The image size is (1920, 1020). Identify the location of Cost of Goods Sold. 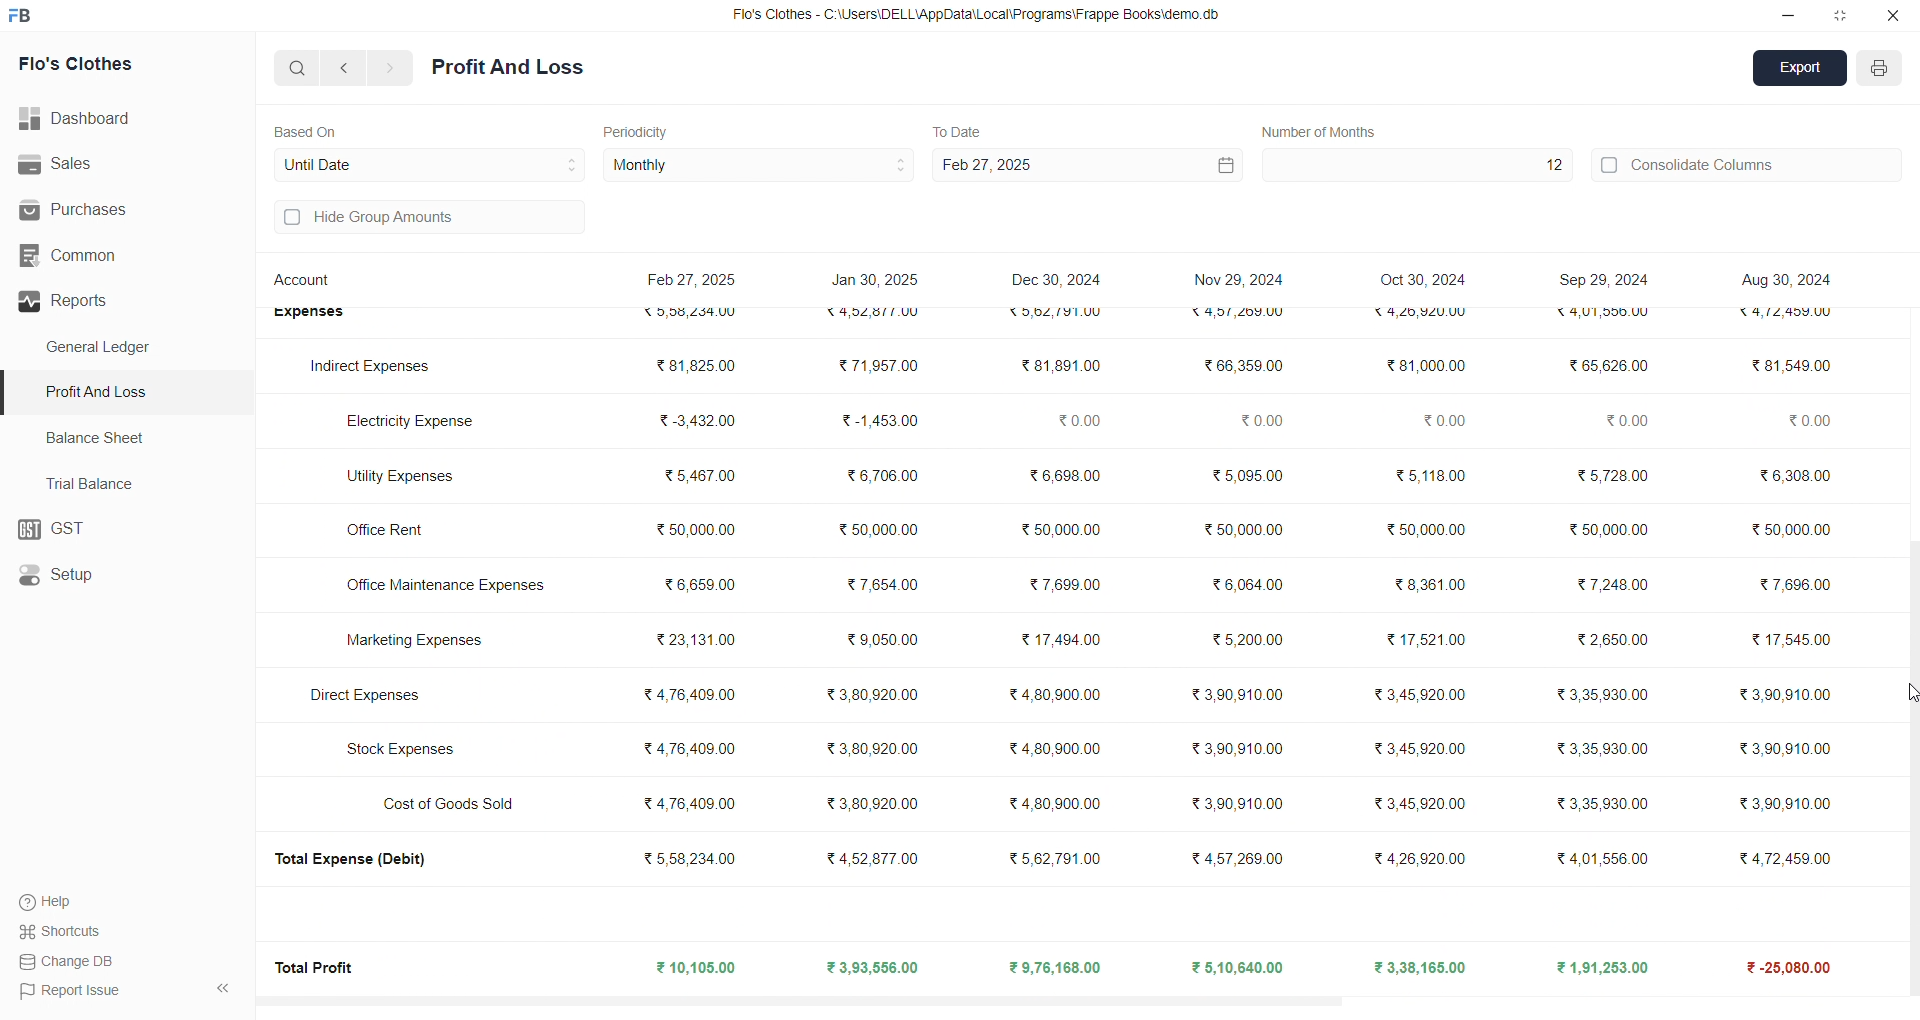
(455, 803).